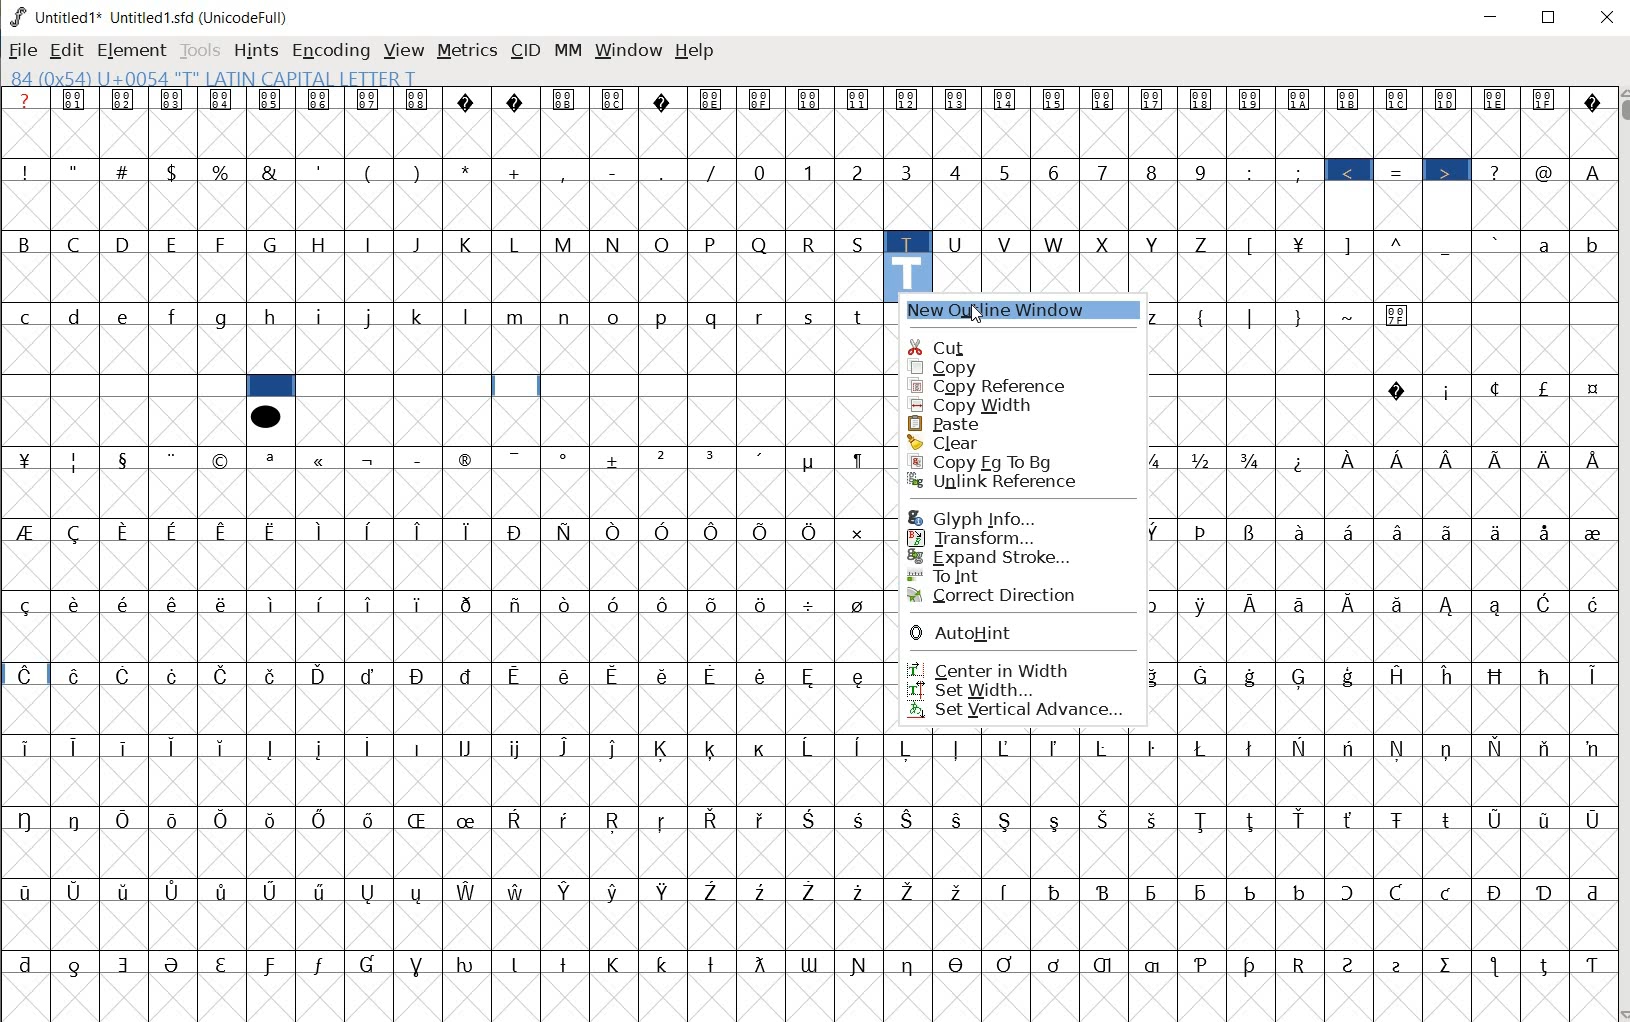 Image resolution: width=1630 pixels, height=1022 pixels. What do you see at coordinates (517, 603) in the screenshot?
I see `Symbol` at bounding box center [517, 603].